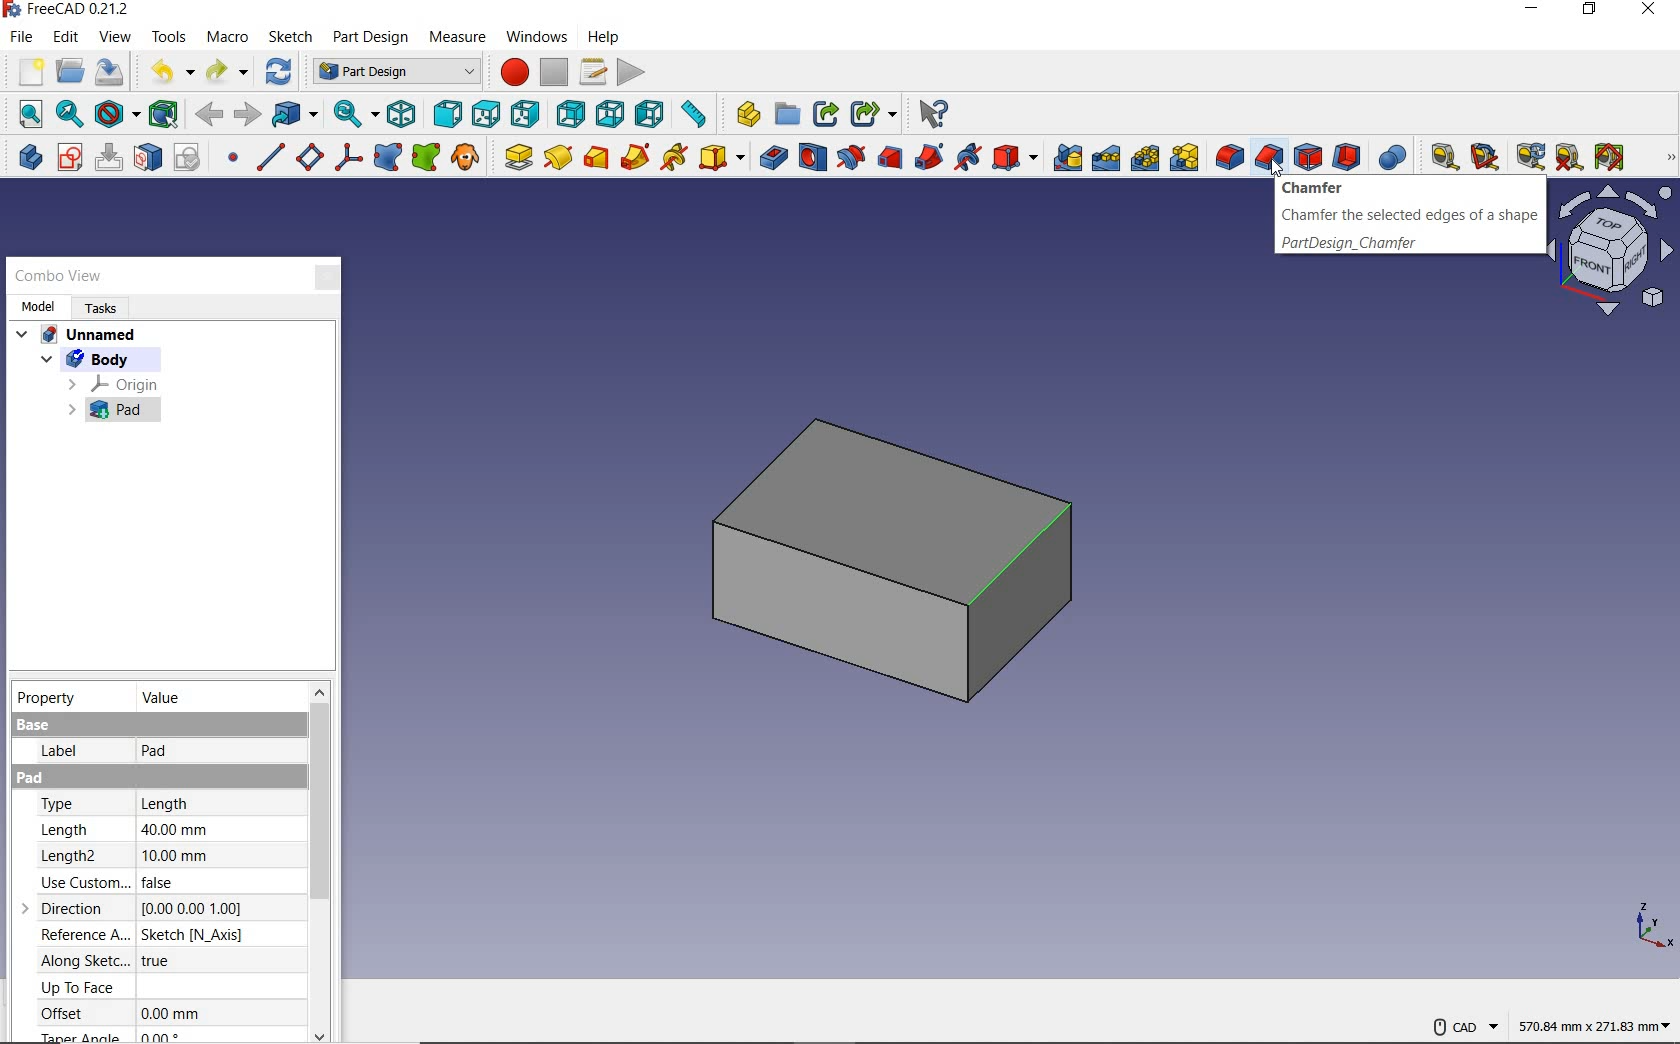  What do you see at coordinates (110, 72) in the screenshot?
I see `save` at bounding box center [110, 72].